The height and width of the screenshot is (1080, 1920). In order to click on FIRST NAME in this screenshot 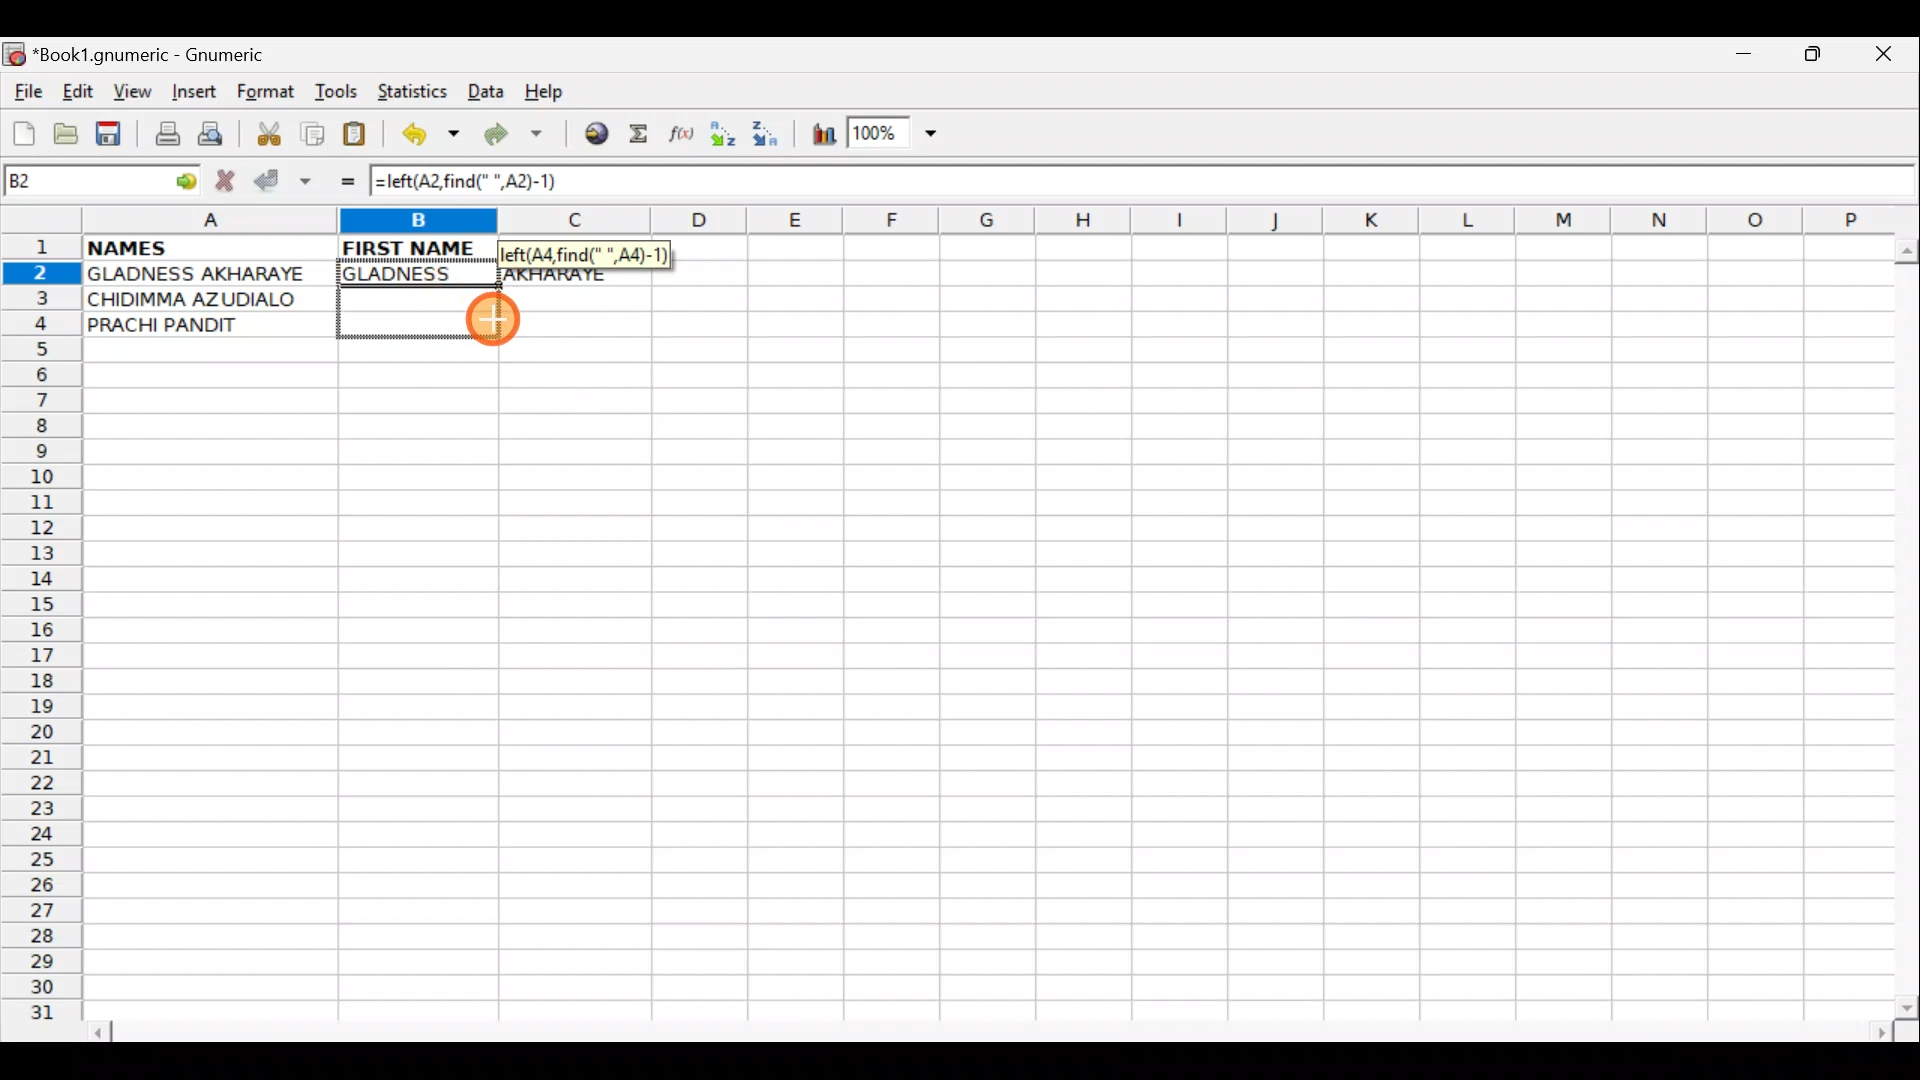, I will do `click(412, 246)`.